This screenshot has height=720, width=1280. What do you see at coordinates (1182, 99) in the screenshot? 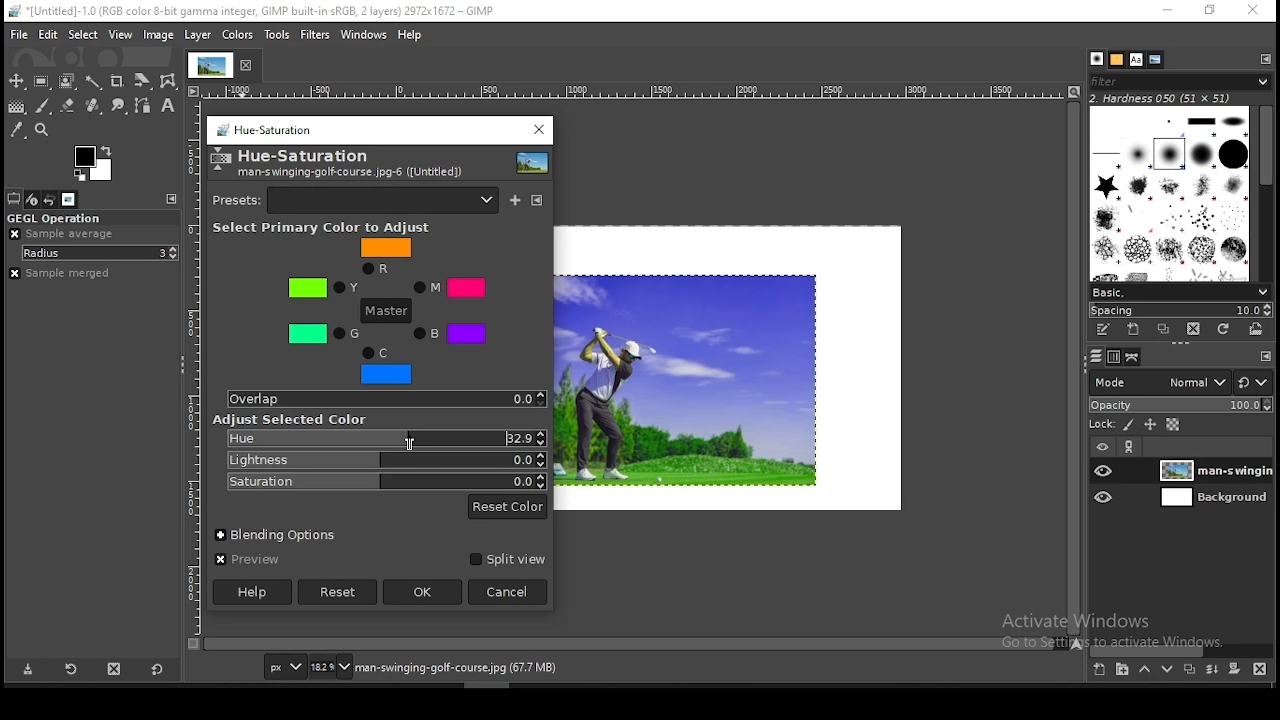
I see `hardness 050 (51x51)` at bounding box center [1182, 99].